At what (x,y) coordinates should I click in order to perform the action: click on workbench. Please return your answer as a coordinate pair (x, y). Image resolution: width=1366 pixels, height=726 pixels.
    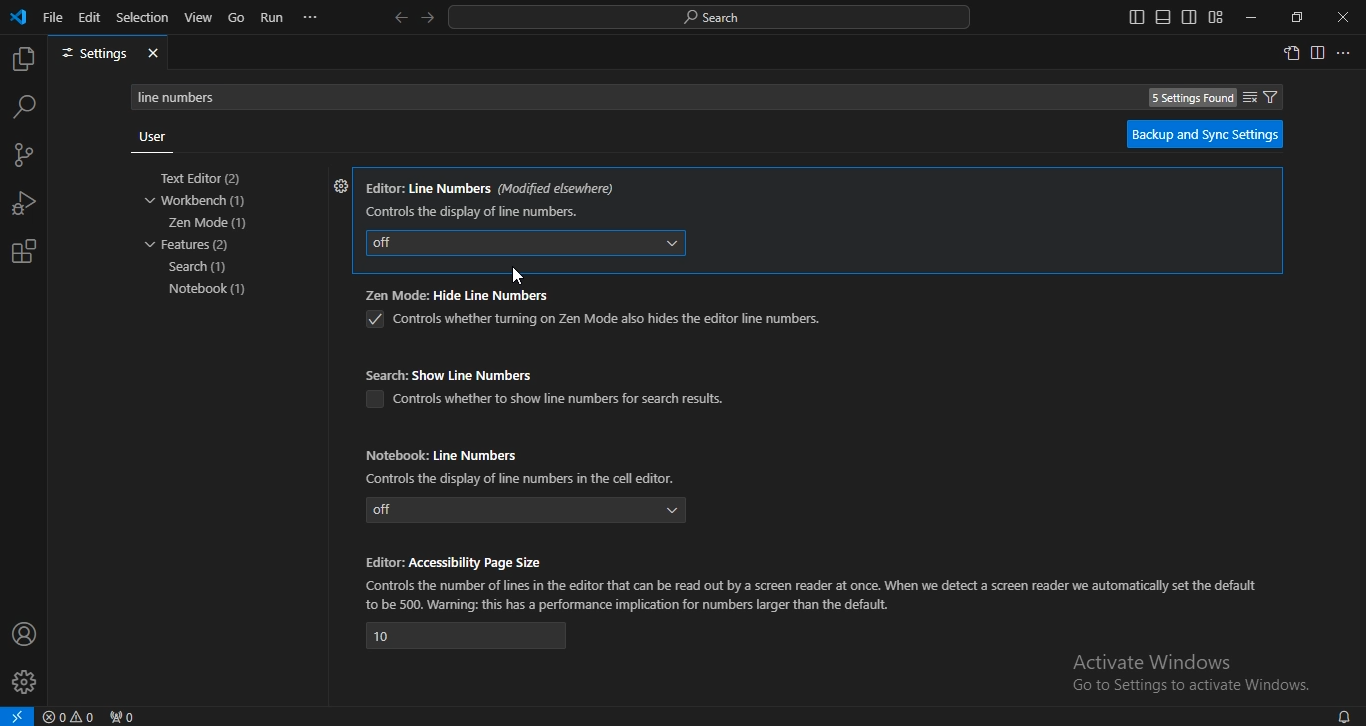
    Looking at the image, I should click on (204, 201).